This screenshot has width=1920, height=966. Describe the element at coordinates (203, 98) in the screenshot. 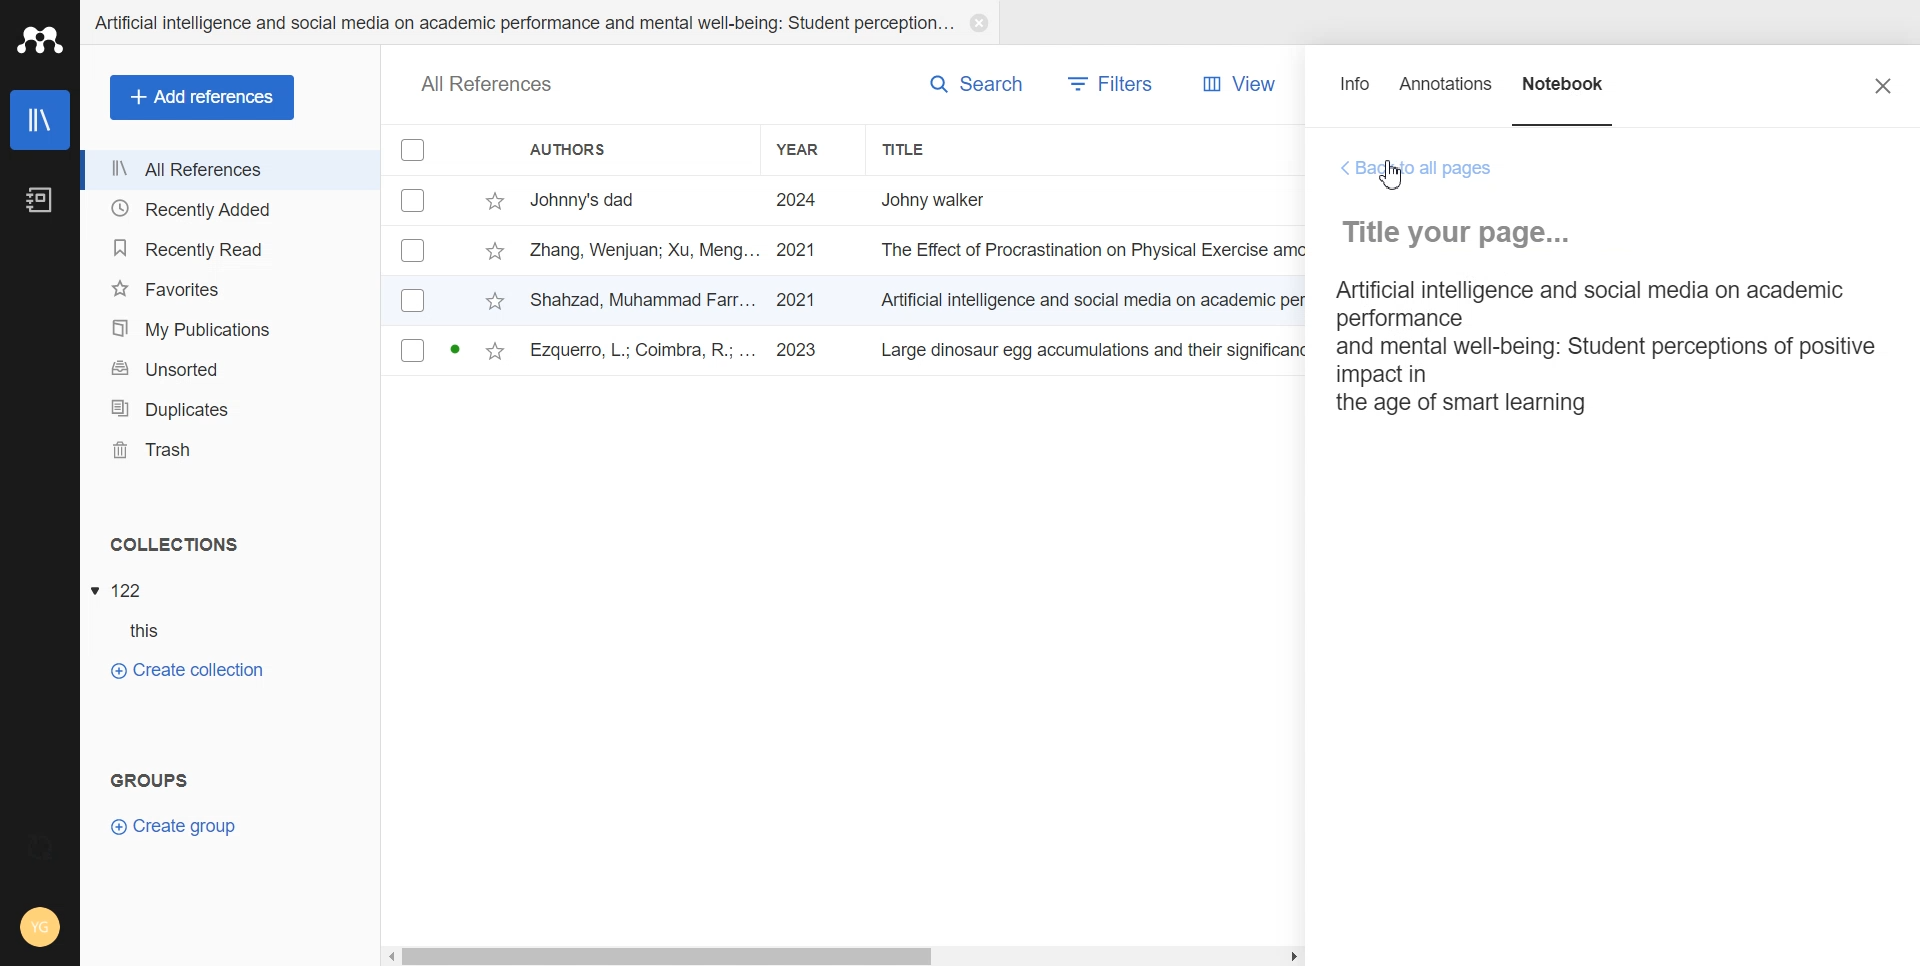

I see `Add references` at that location.